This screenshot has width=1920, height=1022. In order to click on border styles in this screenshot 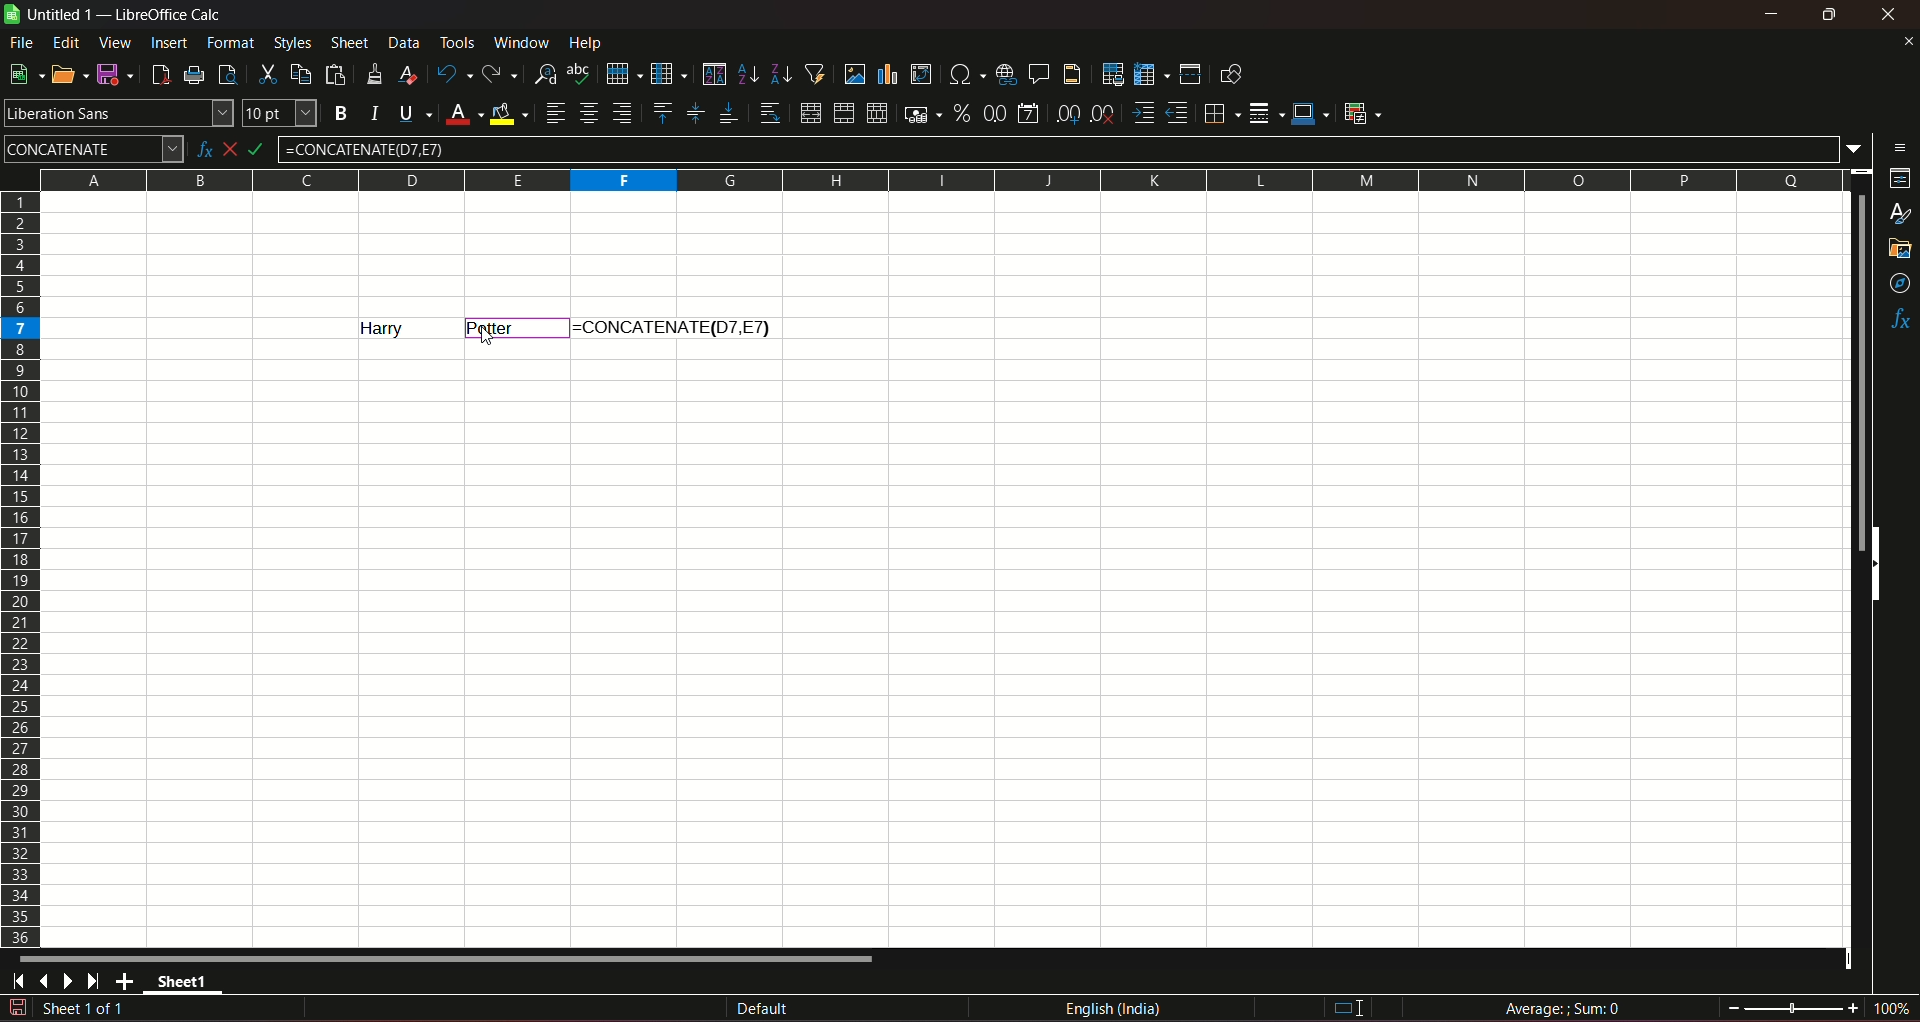, I will do `click(1264, 114)`.